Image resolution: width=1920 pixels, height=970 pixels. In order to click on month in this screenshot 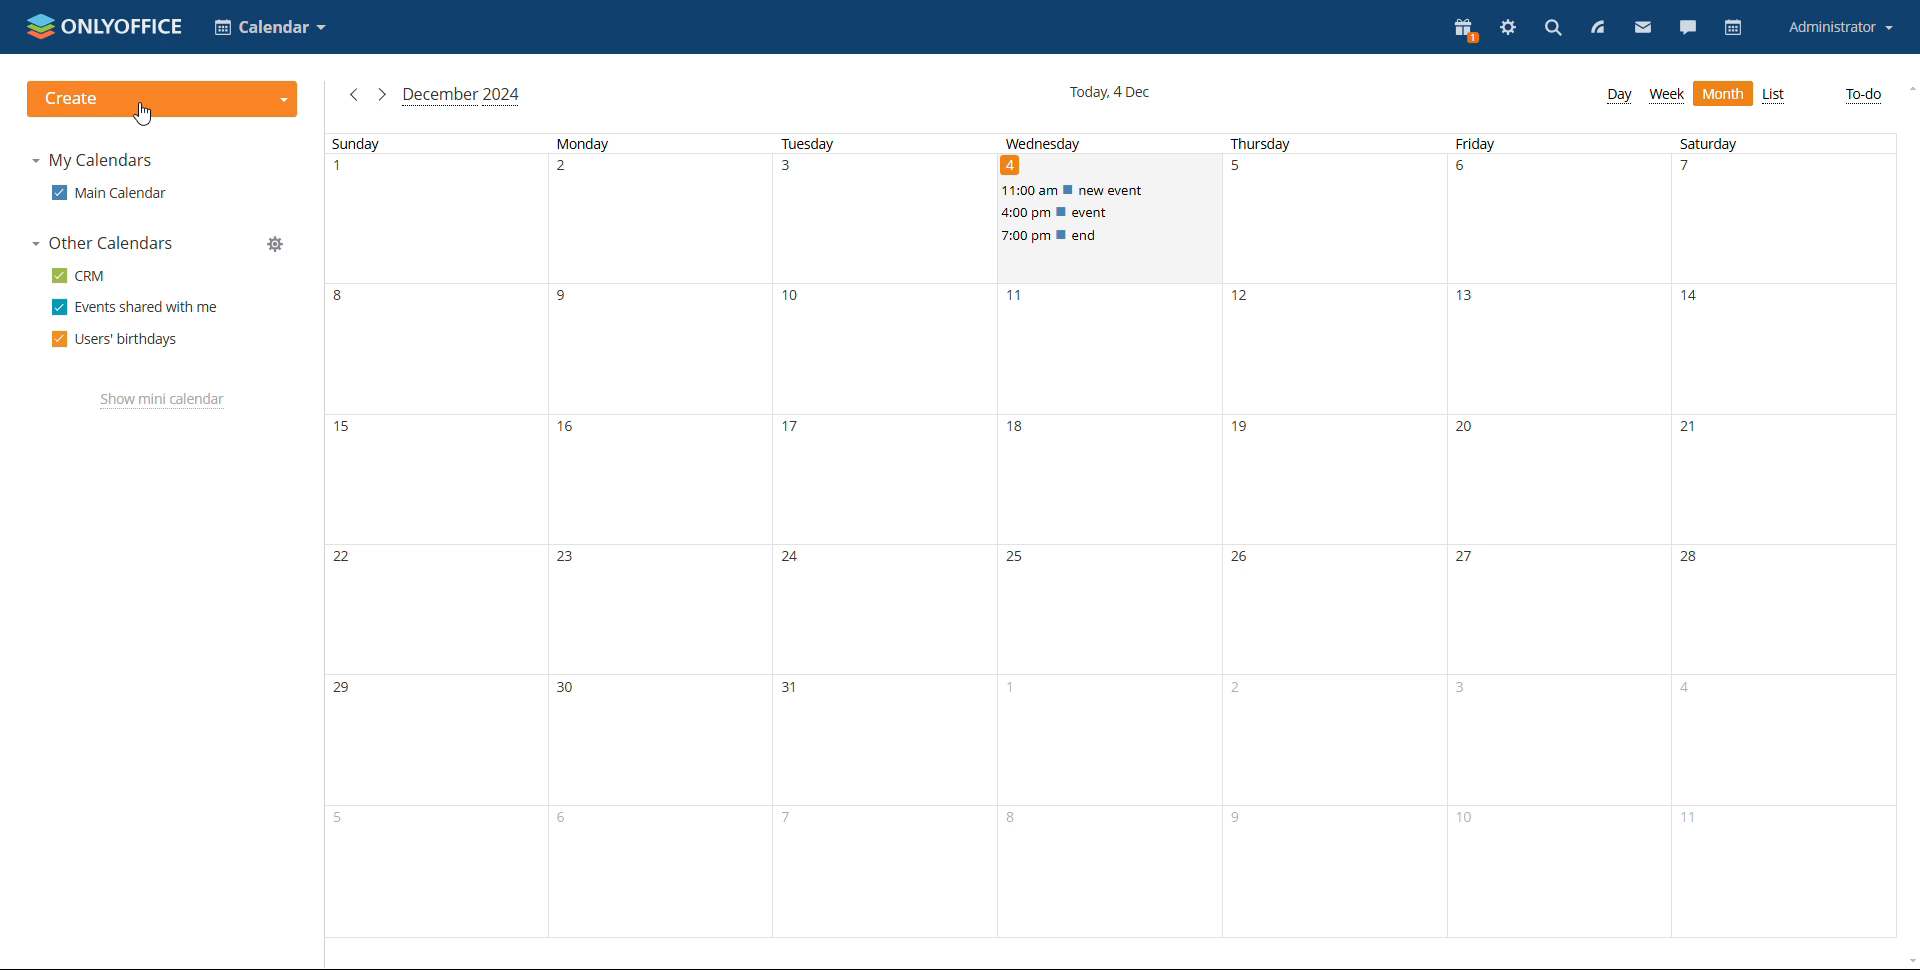, I will do `click(1723, 94)`.